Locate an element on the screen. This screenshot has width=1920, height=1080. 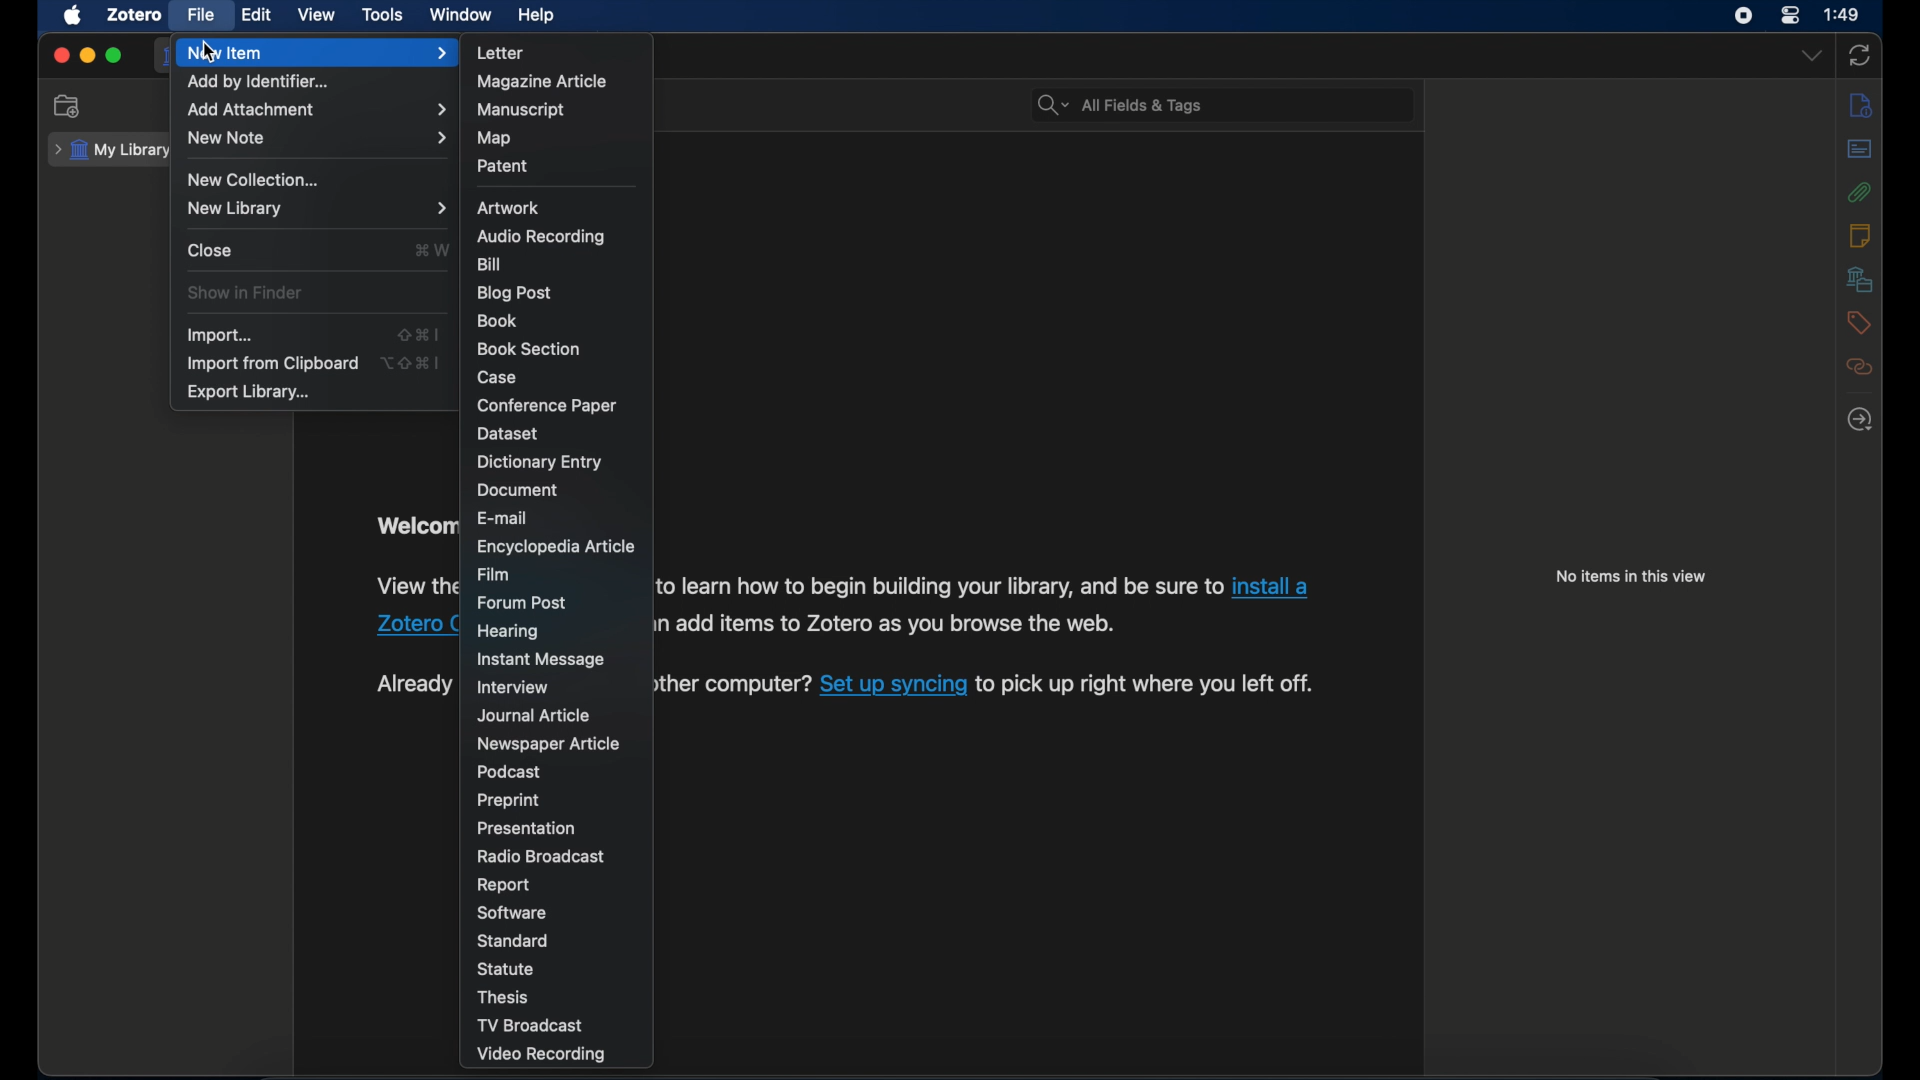
radio broadcast is located at coordinates (539, 856).